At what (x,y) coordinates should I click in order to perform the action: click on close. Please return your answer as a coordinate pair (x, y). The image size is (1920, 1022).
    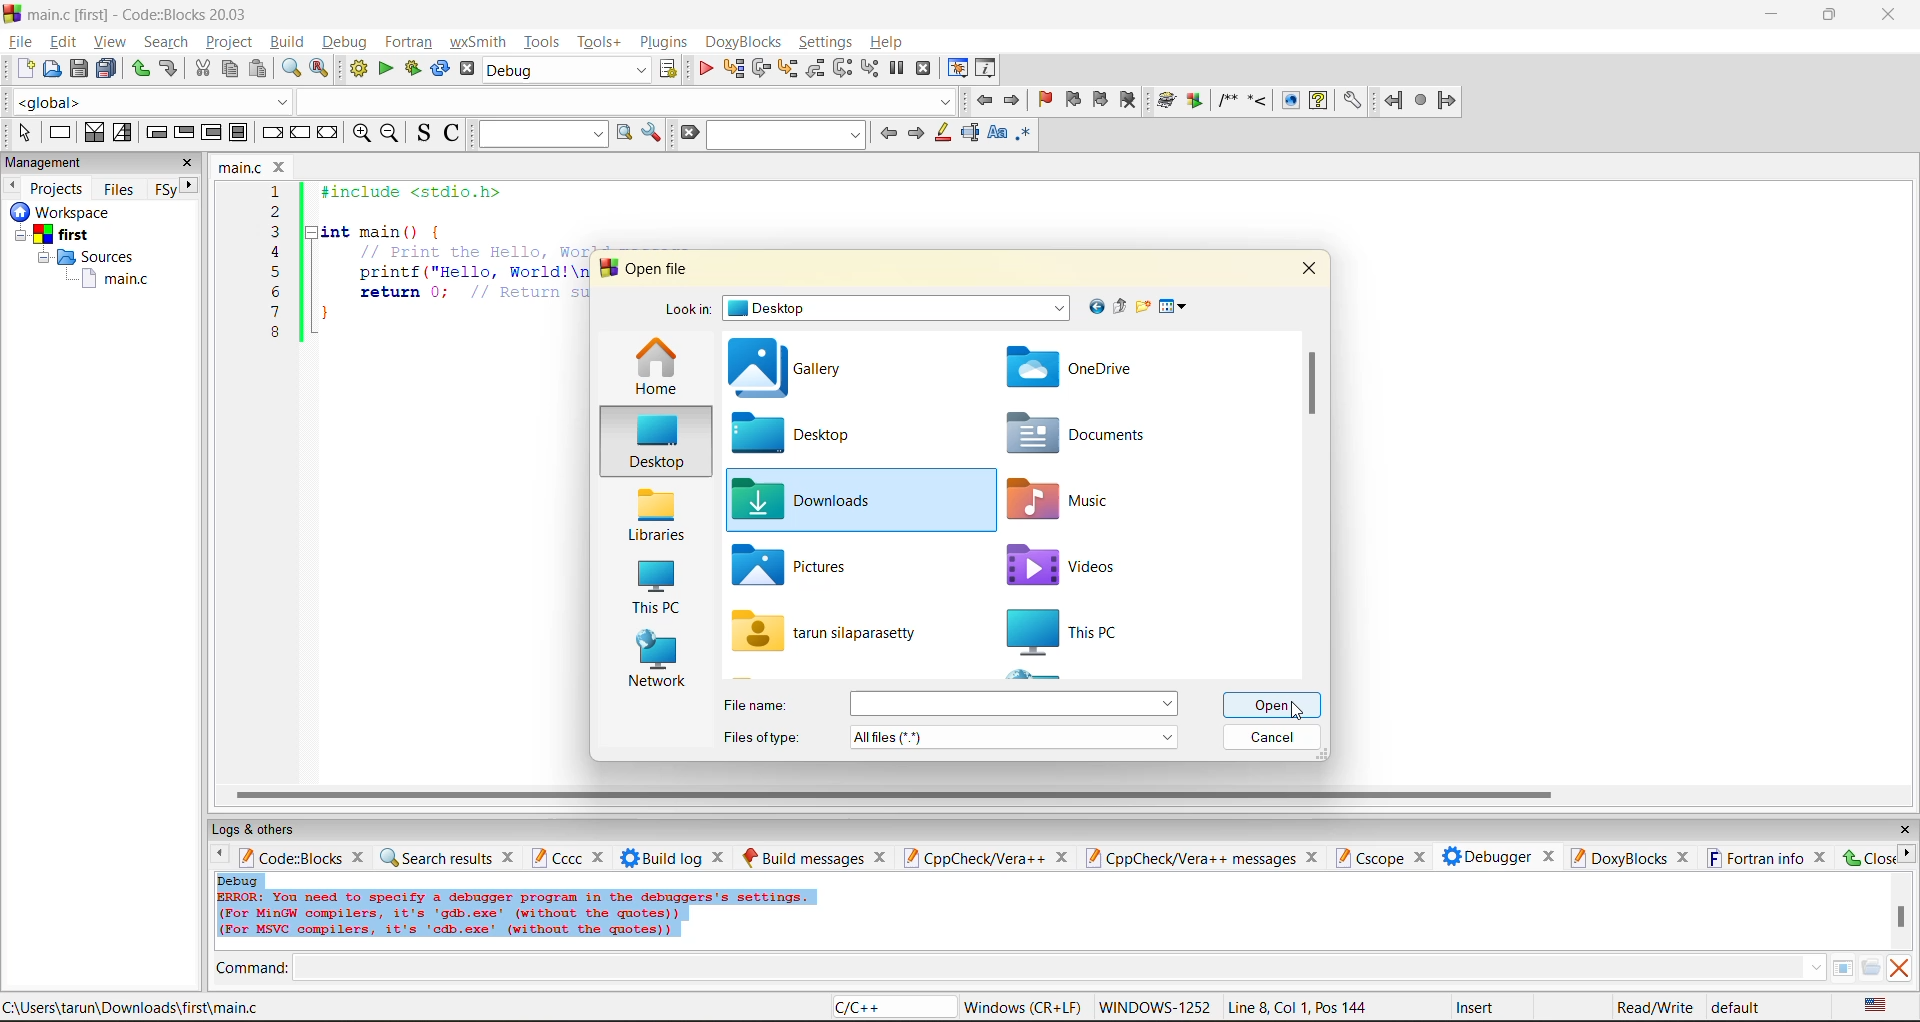
    Looking at the image, I should click on (1061, 858).